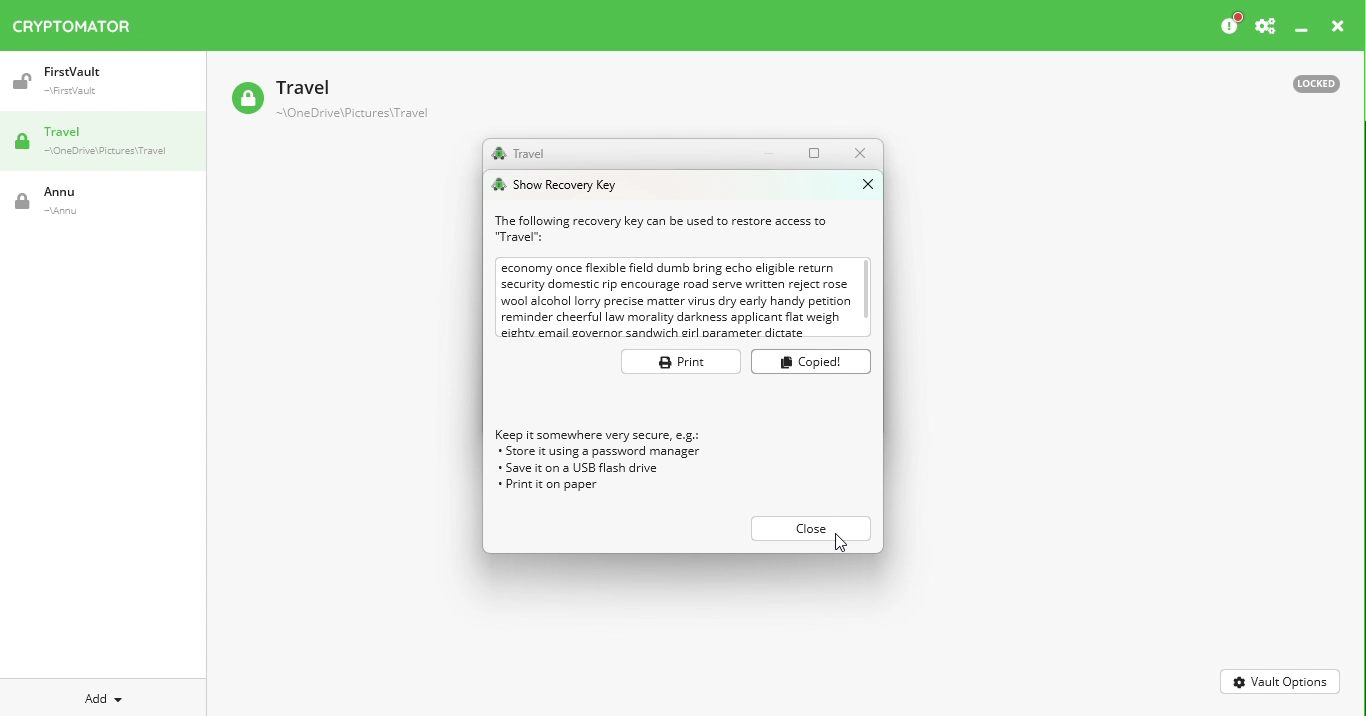  I want to click on Recovery key box, so click(682, 299).